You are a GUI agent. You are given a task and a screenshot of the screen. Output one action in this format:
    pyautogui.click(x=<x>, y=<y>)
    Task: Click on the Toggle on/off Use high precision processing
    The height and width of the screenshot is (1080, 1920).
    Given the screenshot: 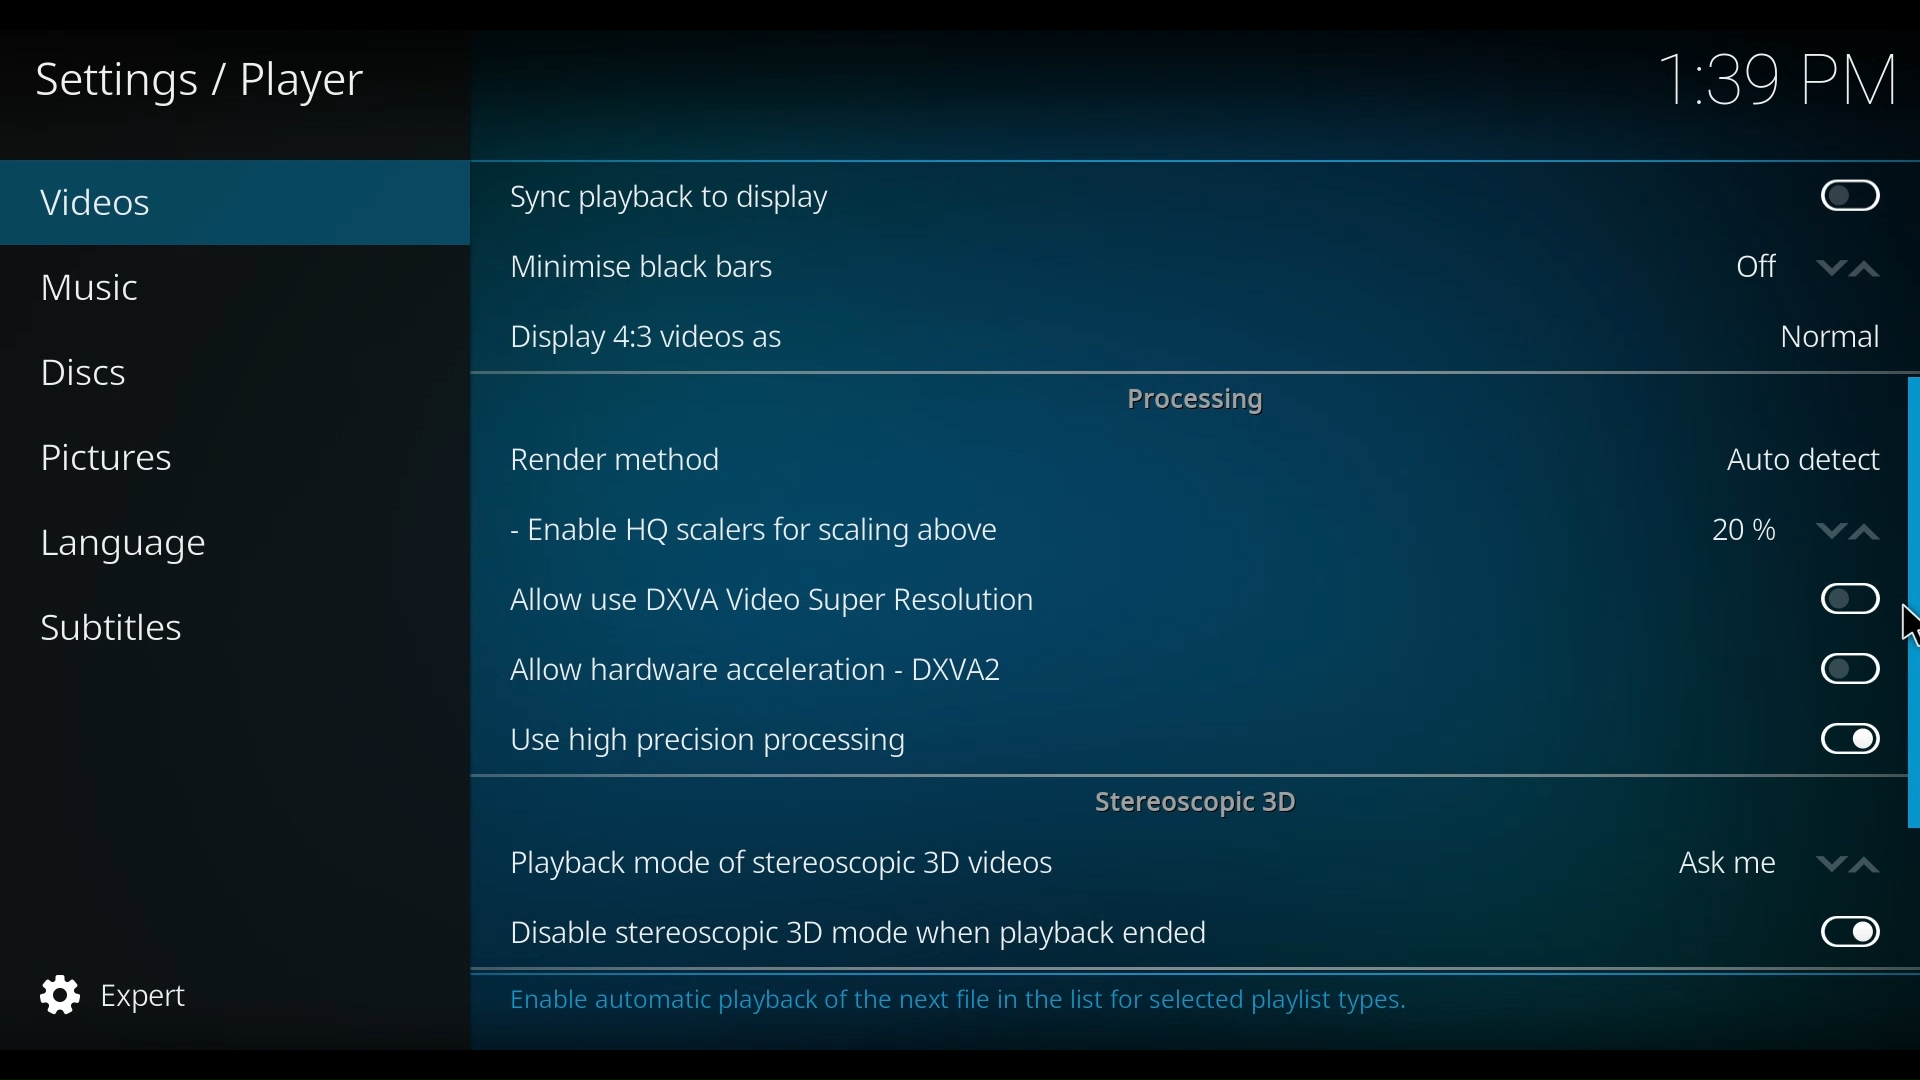 What is the action you would take?
    pyautogui.click(x=1849, y=742)
    